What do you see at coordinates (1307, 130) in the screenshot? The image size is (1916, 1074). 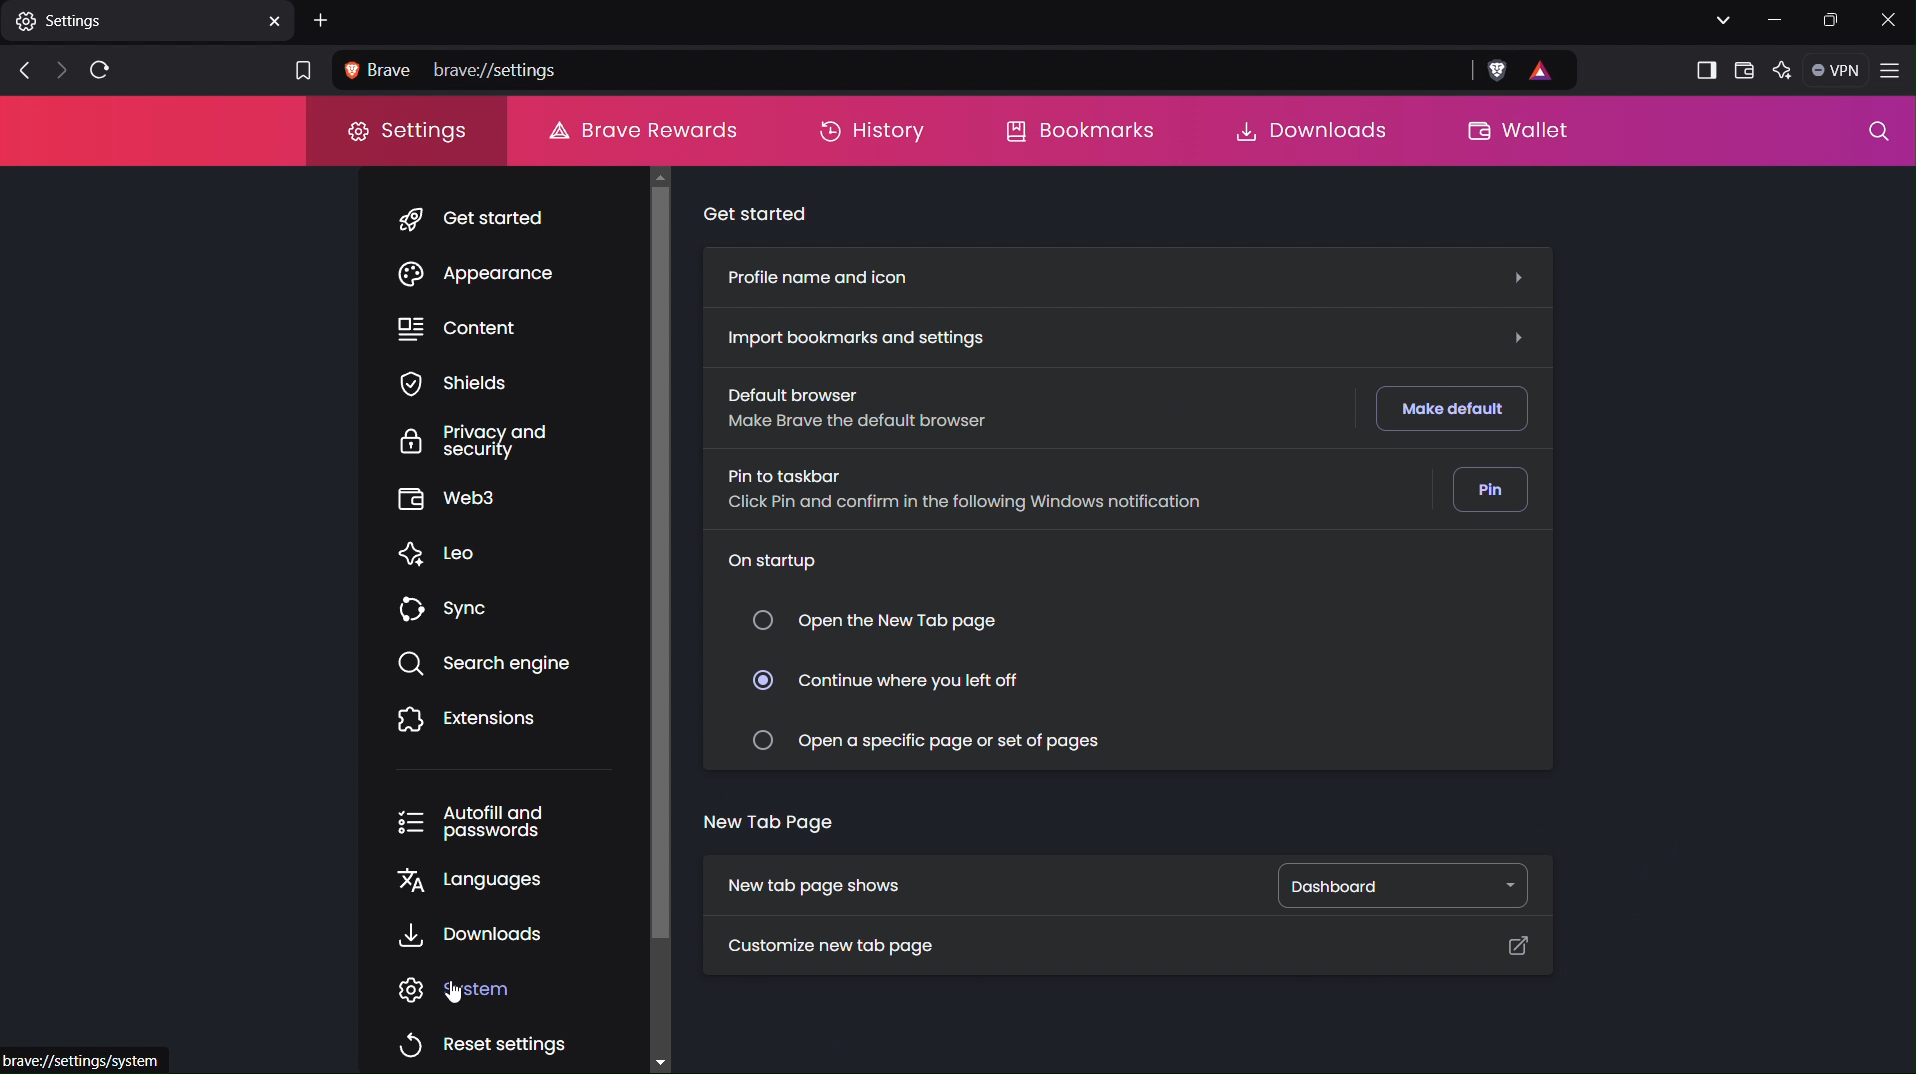 I see `Downloads` at bounding box center [1307, 130].